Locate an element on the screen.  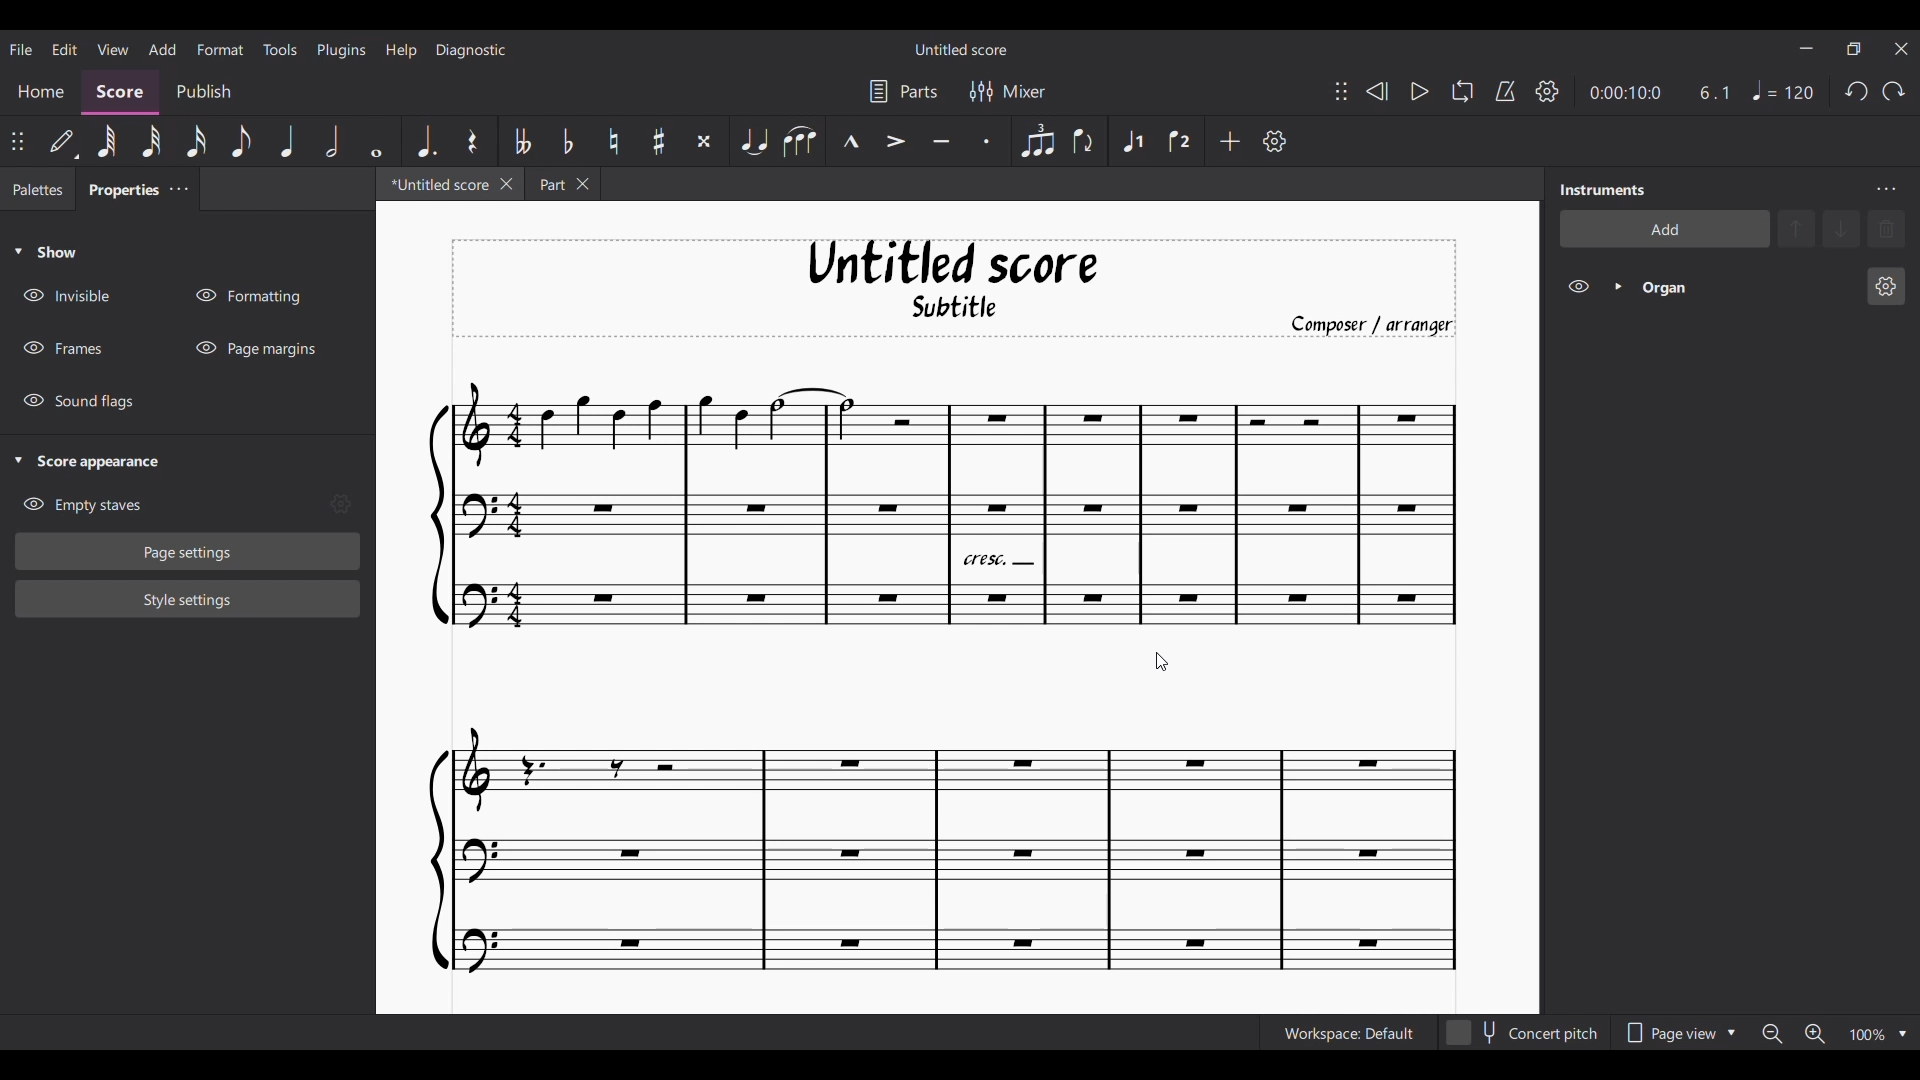
Collapse Score appearance is located at coordinates (88, 463).